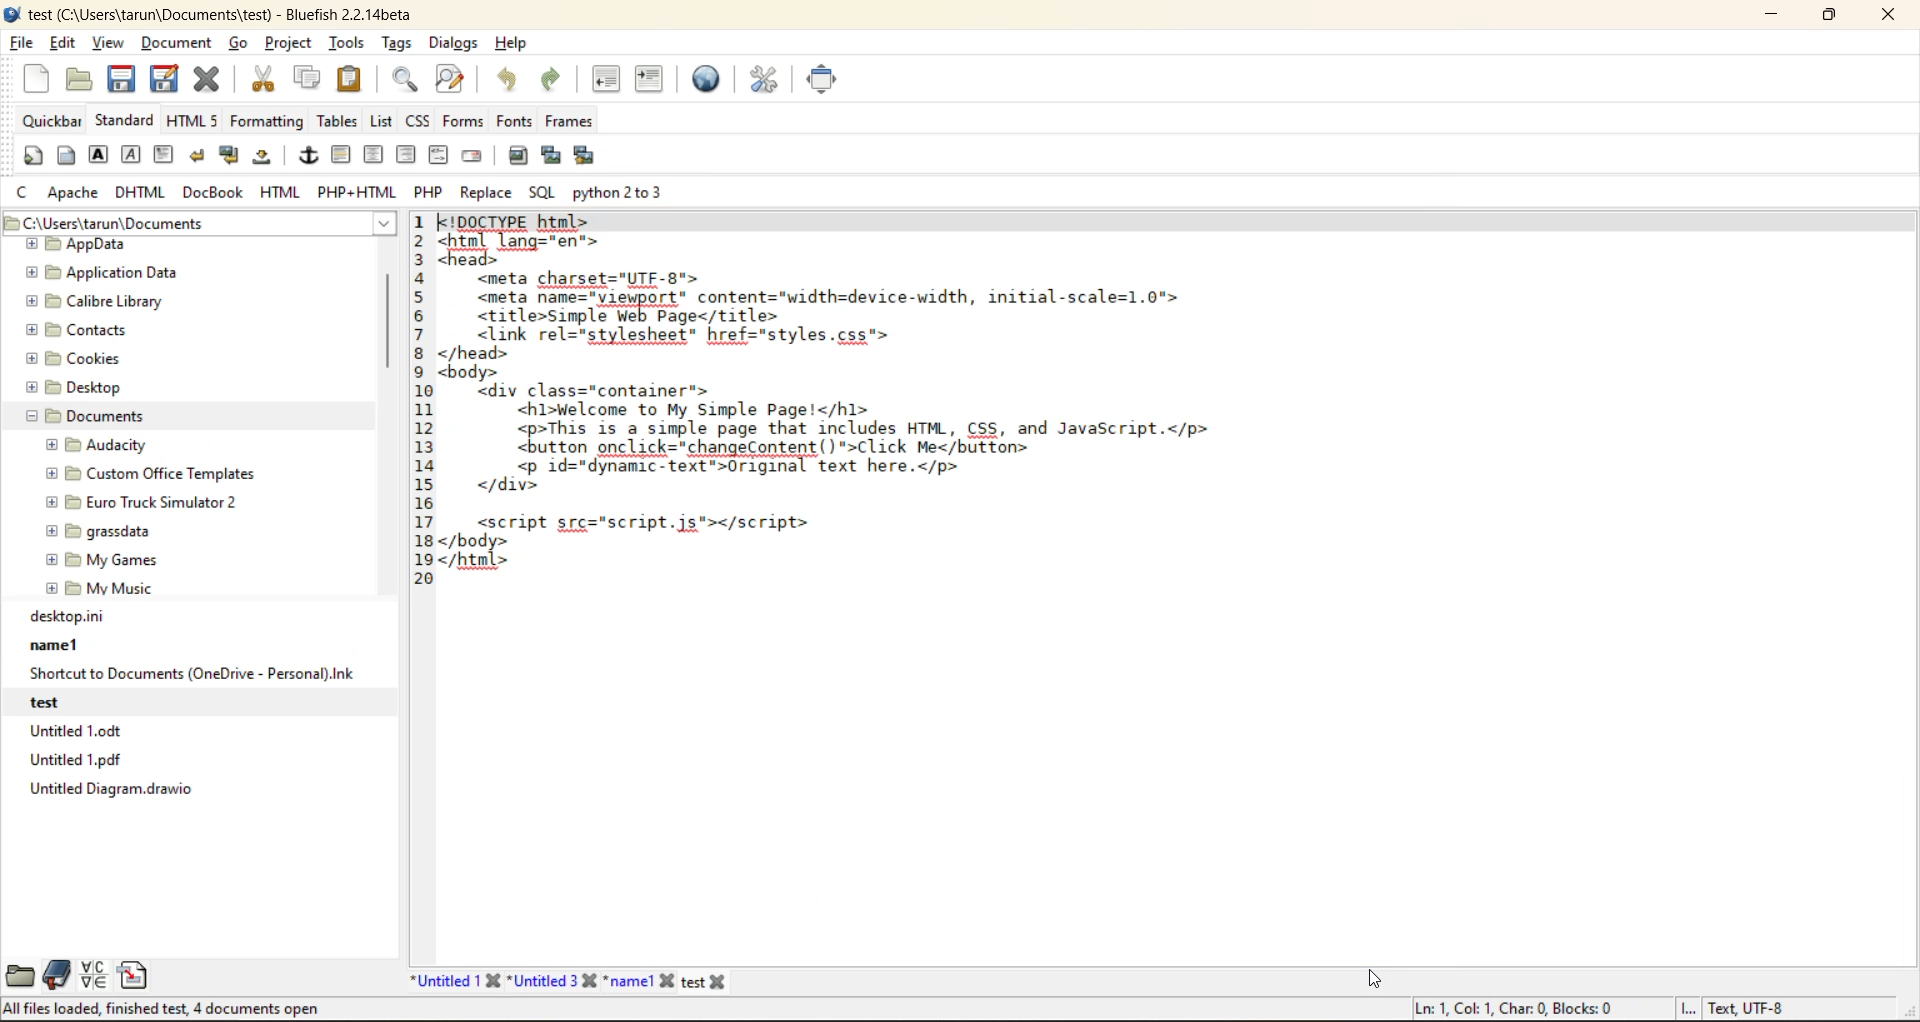 This screenshot has width=1920, height=1022. What do you see at coordinates (555, 79) in the screenshot?
I see `redo` at bounding box center [555, 79].